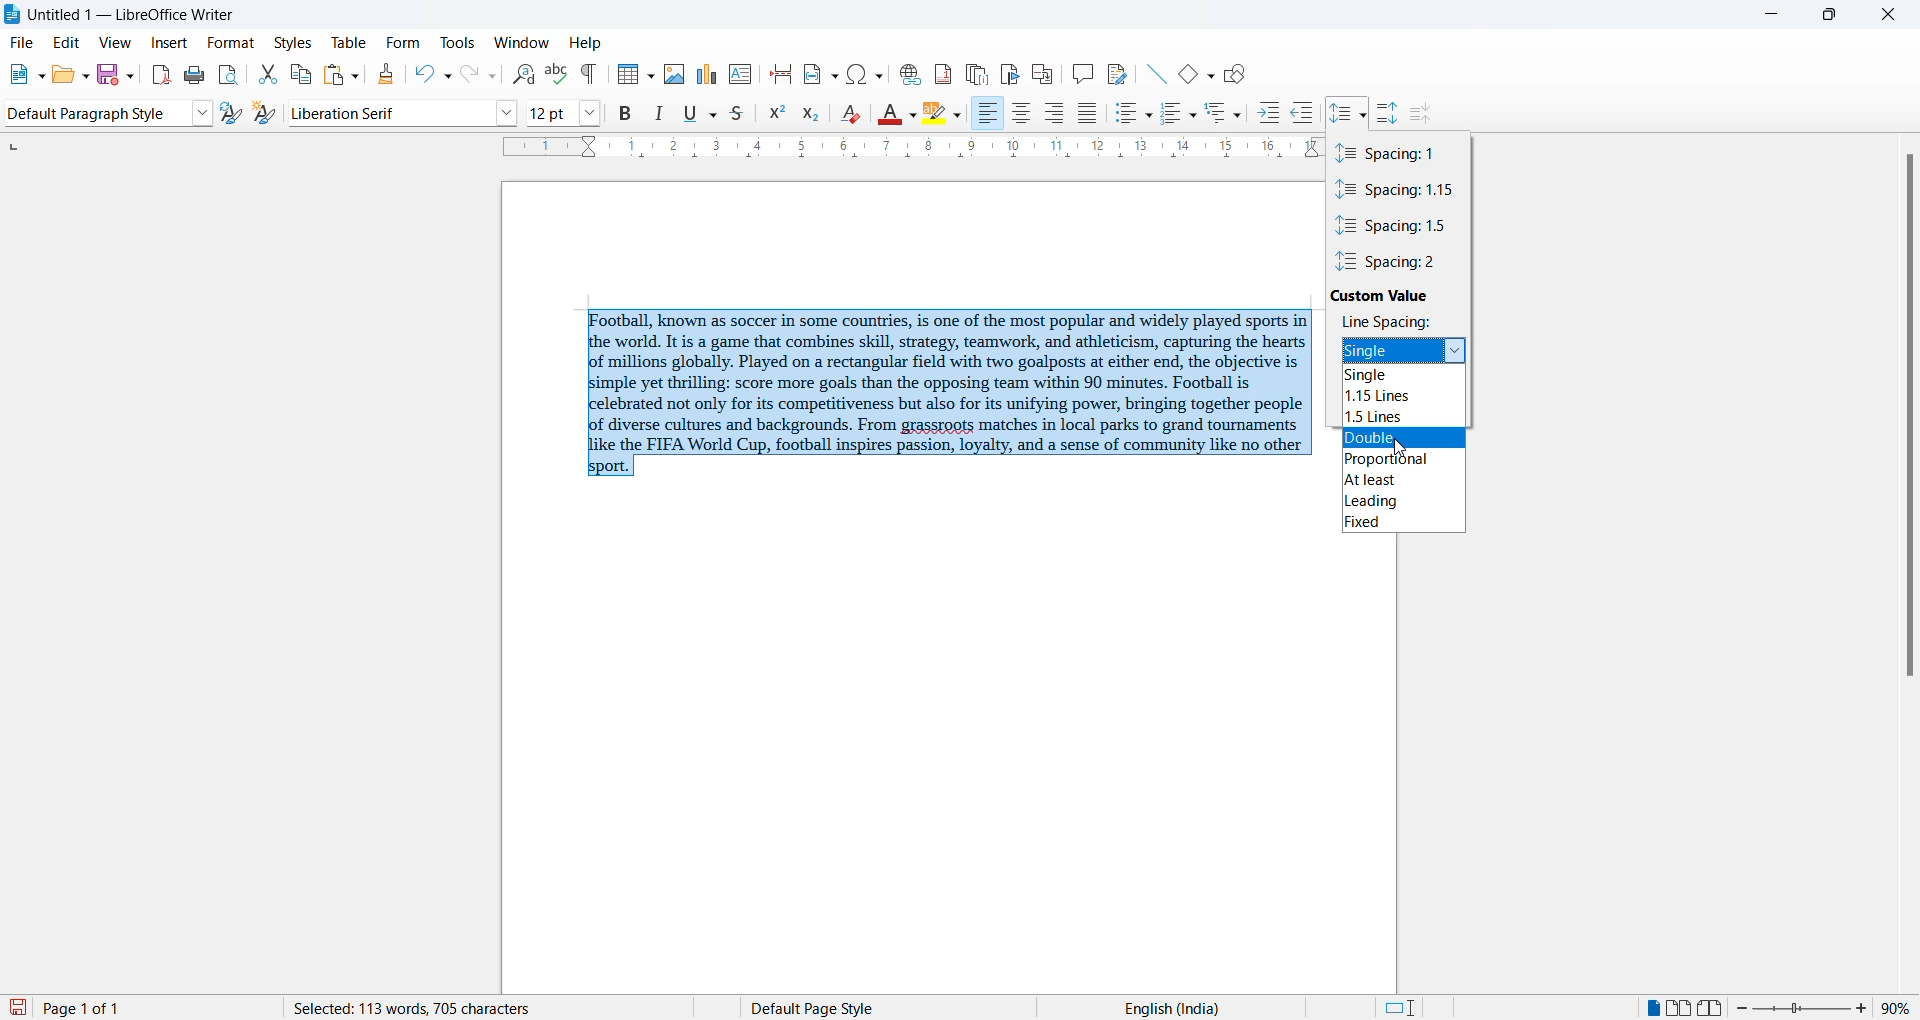 The image size is (1920, 1020). Describe the element at coordinates (349, 41) in the screenshot. I see `table` at that location.